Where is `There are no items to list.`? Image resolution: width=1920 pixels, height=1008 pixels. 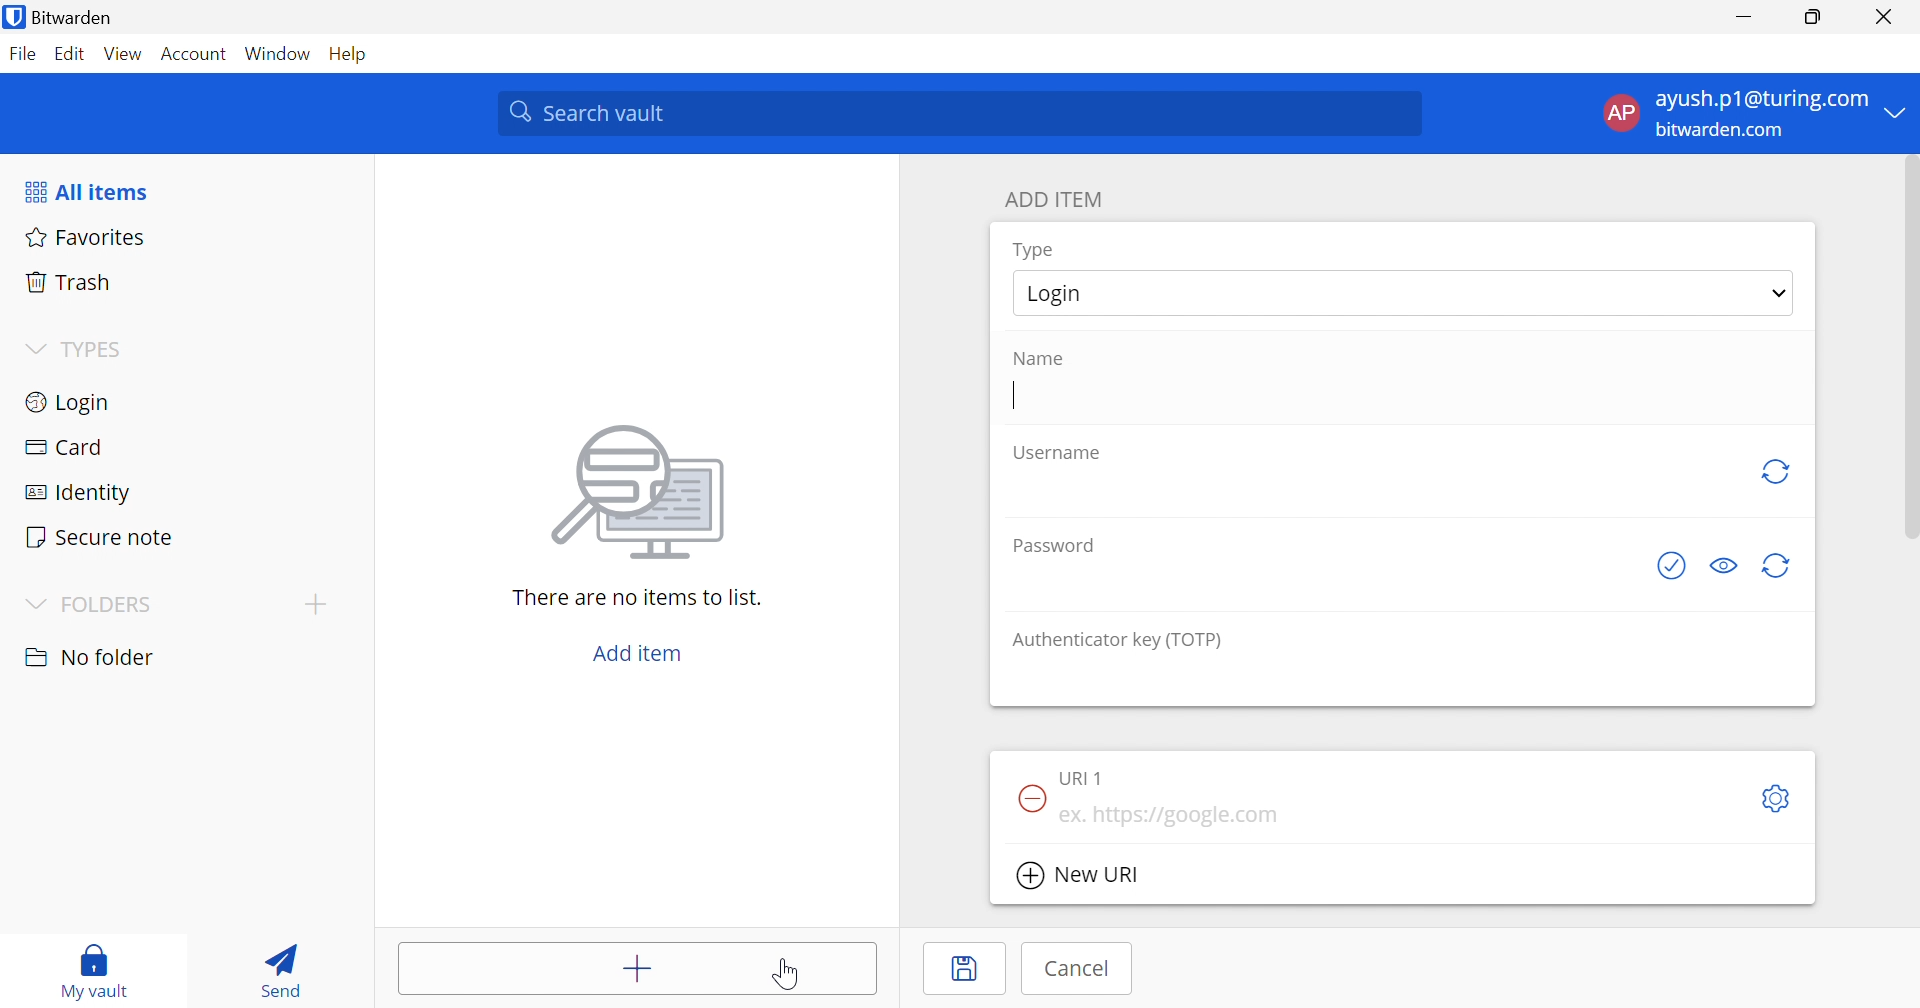 There are no items to list. is located at coordinates (639, 596).